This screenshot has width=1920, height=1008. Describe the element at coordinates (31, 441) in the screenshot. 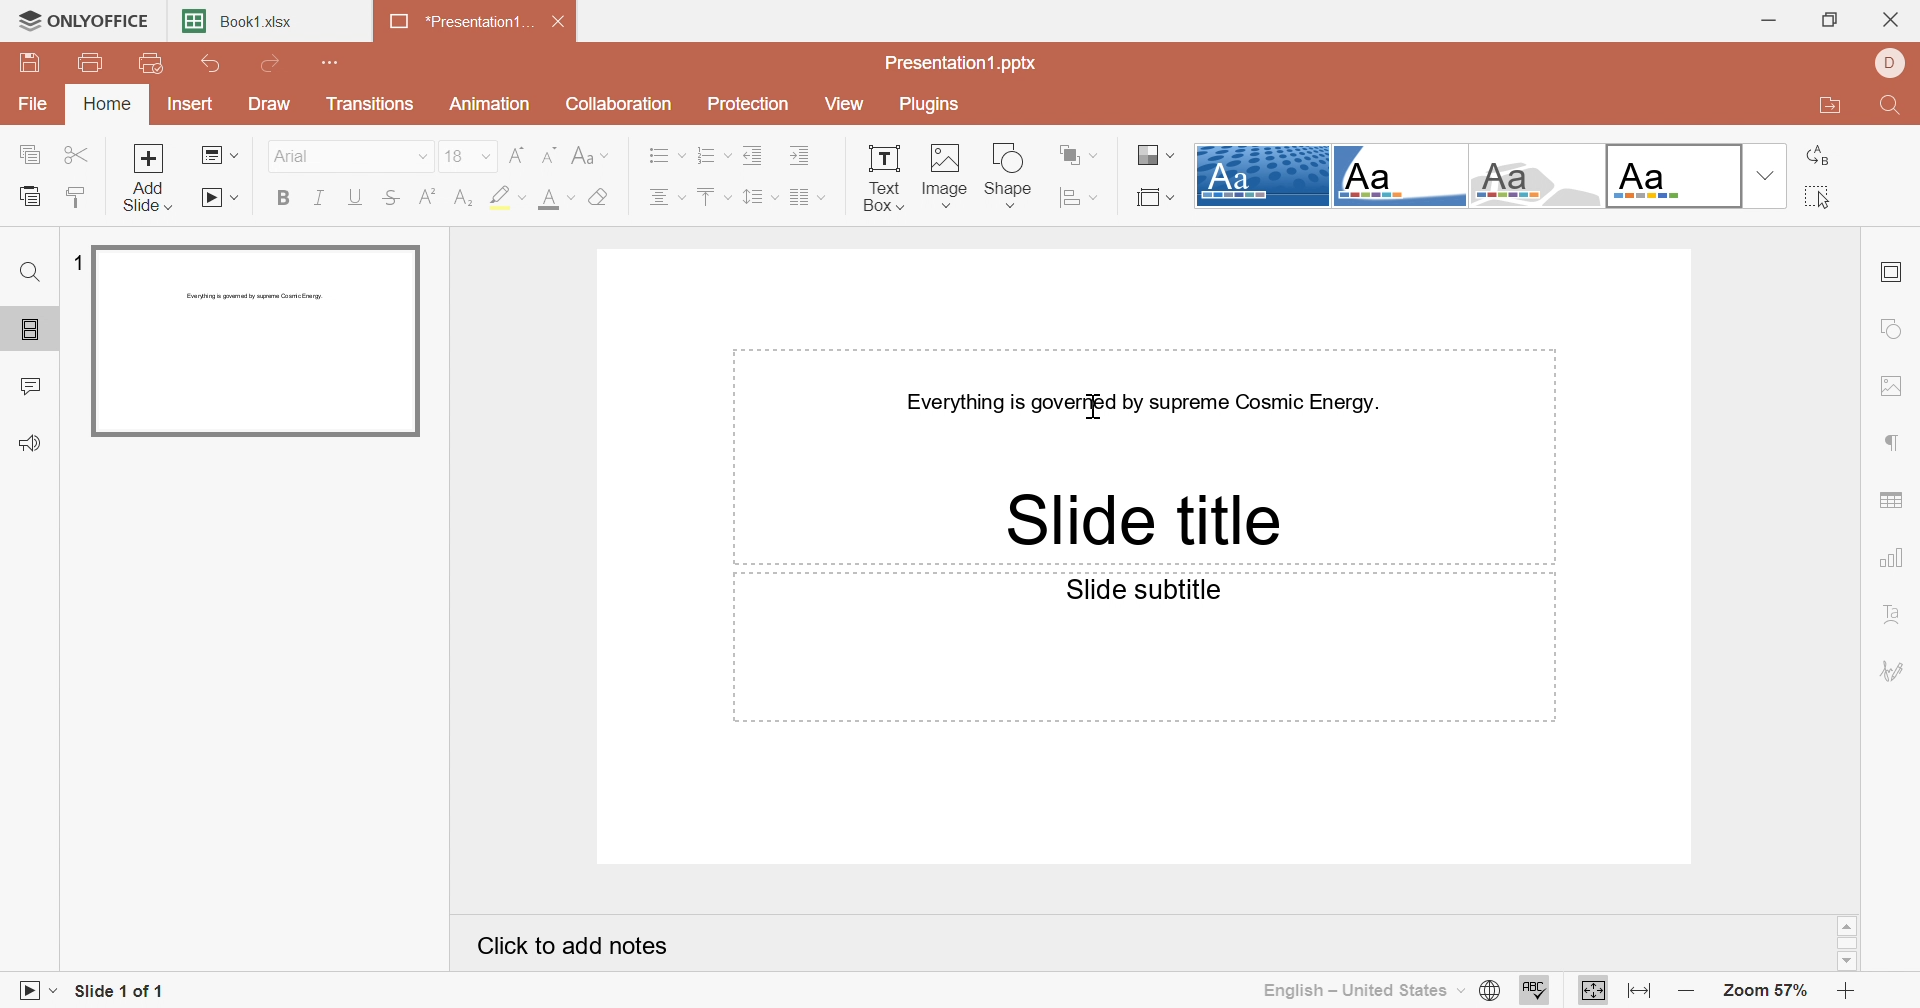

I see `Feedback & Support` at that location.